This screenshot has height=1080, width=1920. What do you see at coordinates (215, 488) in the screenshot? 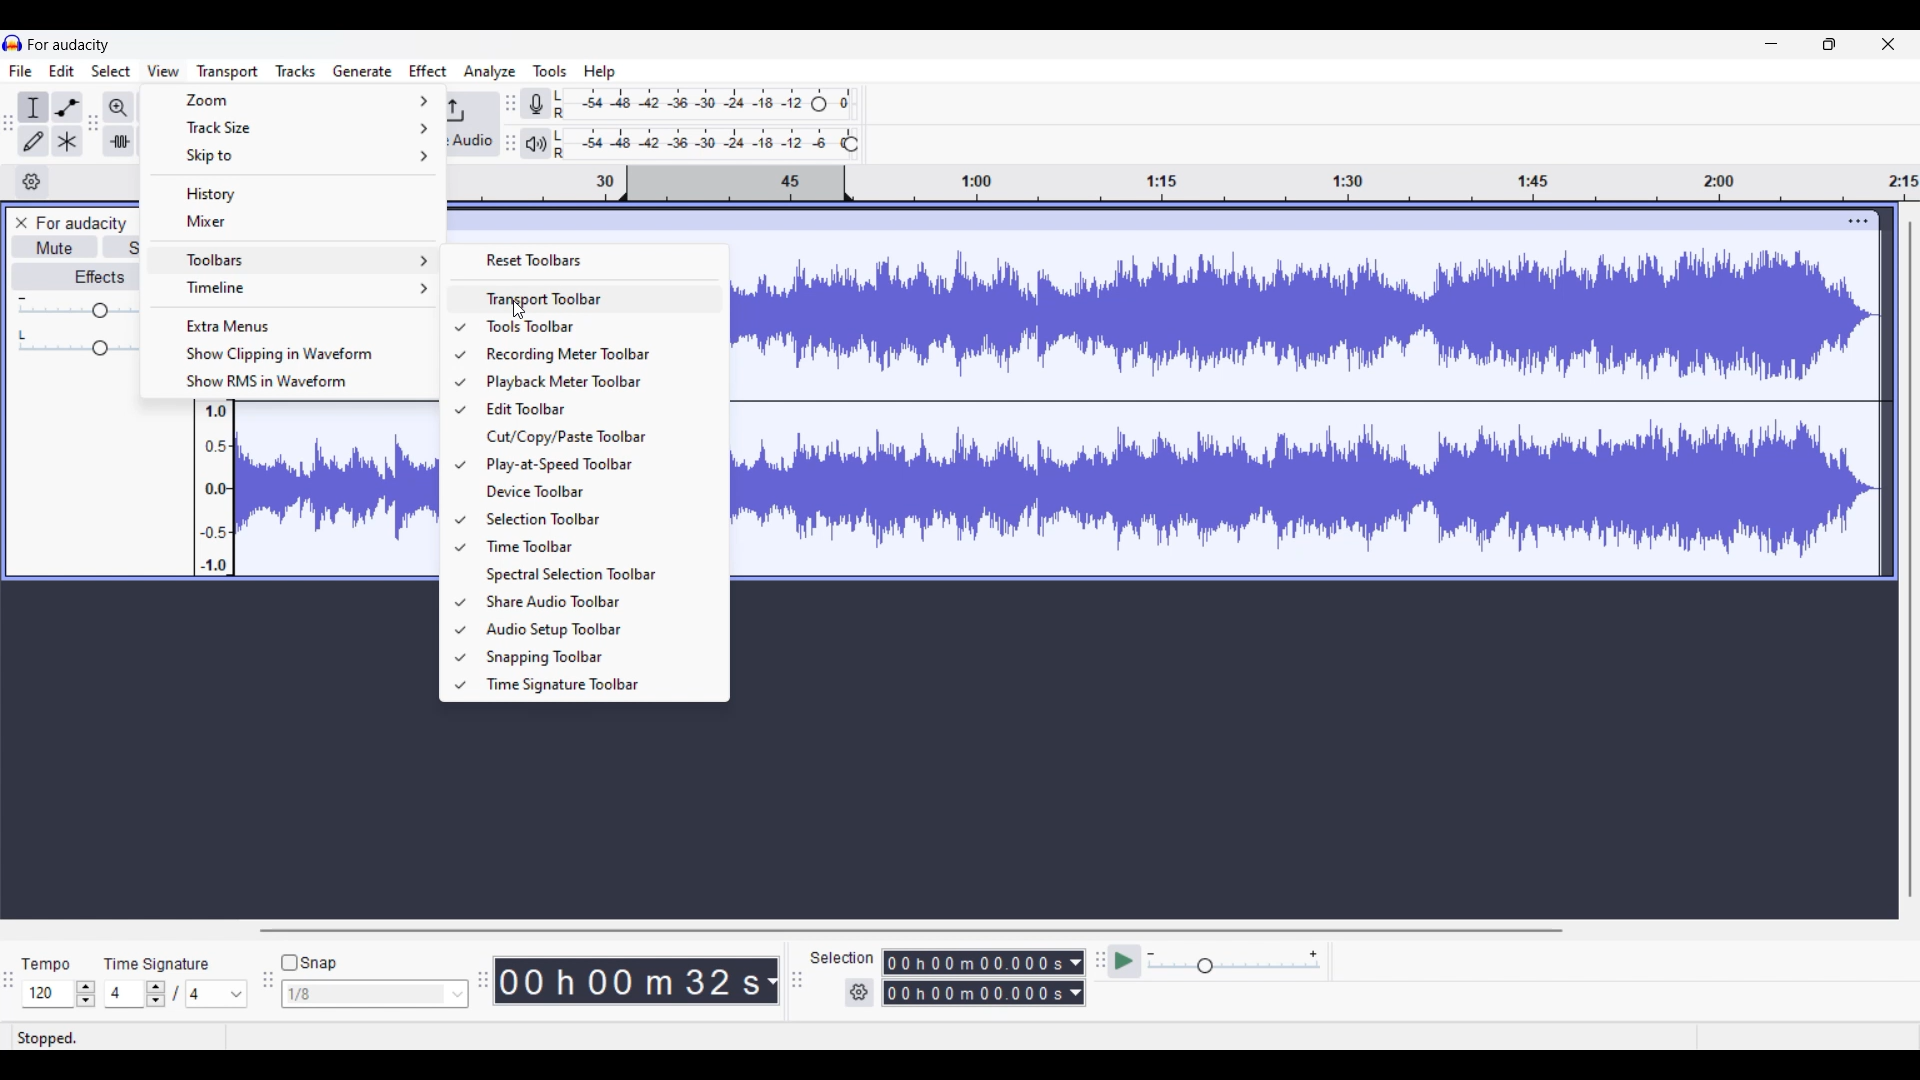
I see `Scale to see track intensity` at bounding box center [215, 488].